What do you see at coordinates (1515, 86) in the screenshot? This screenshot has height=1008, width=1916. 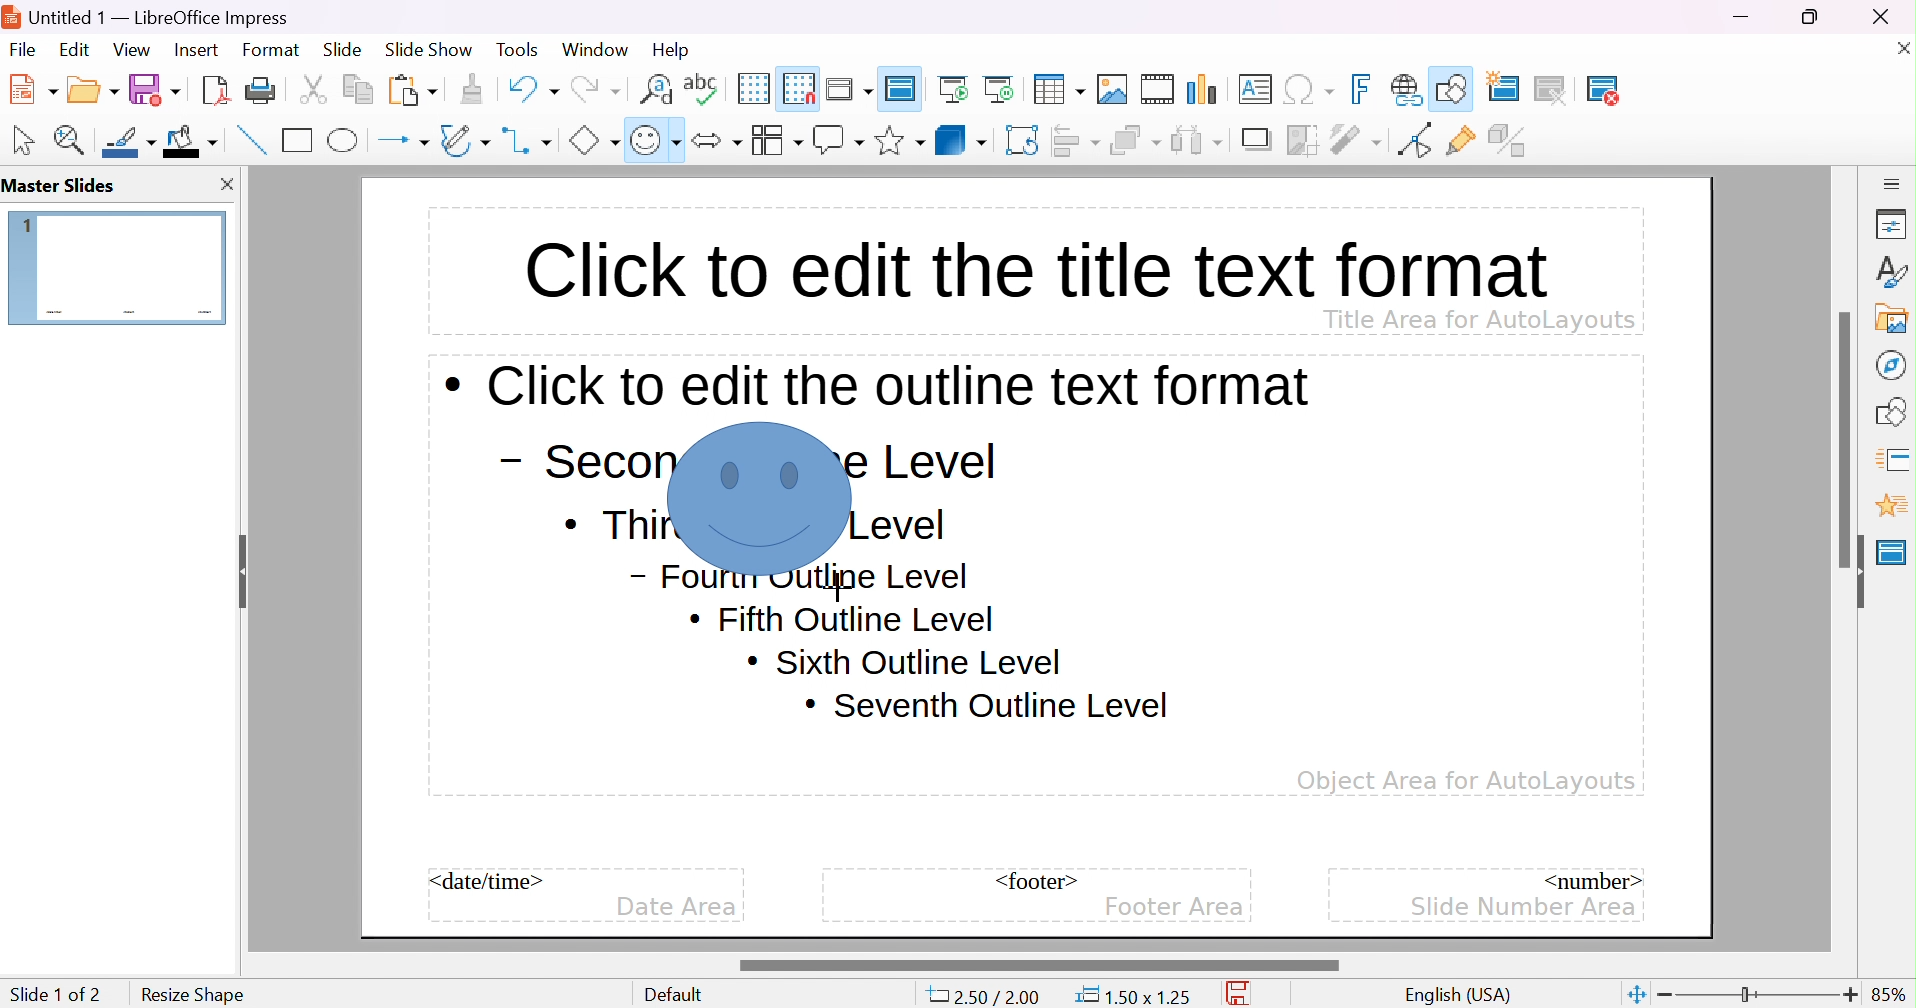 I see `new slide` at bounding box center [1515, 86].